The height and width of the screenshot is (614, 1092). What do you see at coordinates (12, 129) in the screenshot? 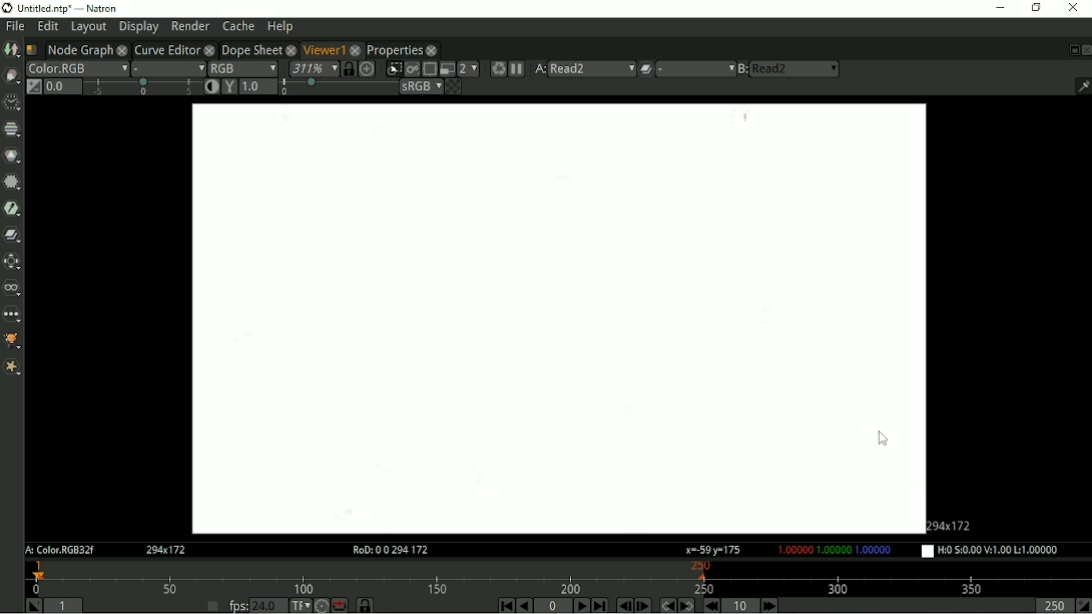
I see `Channel` at bounding box center [12, 129].